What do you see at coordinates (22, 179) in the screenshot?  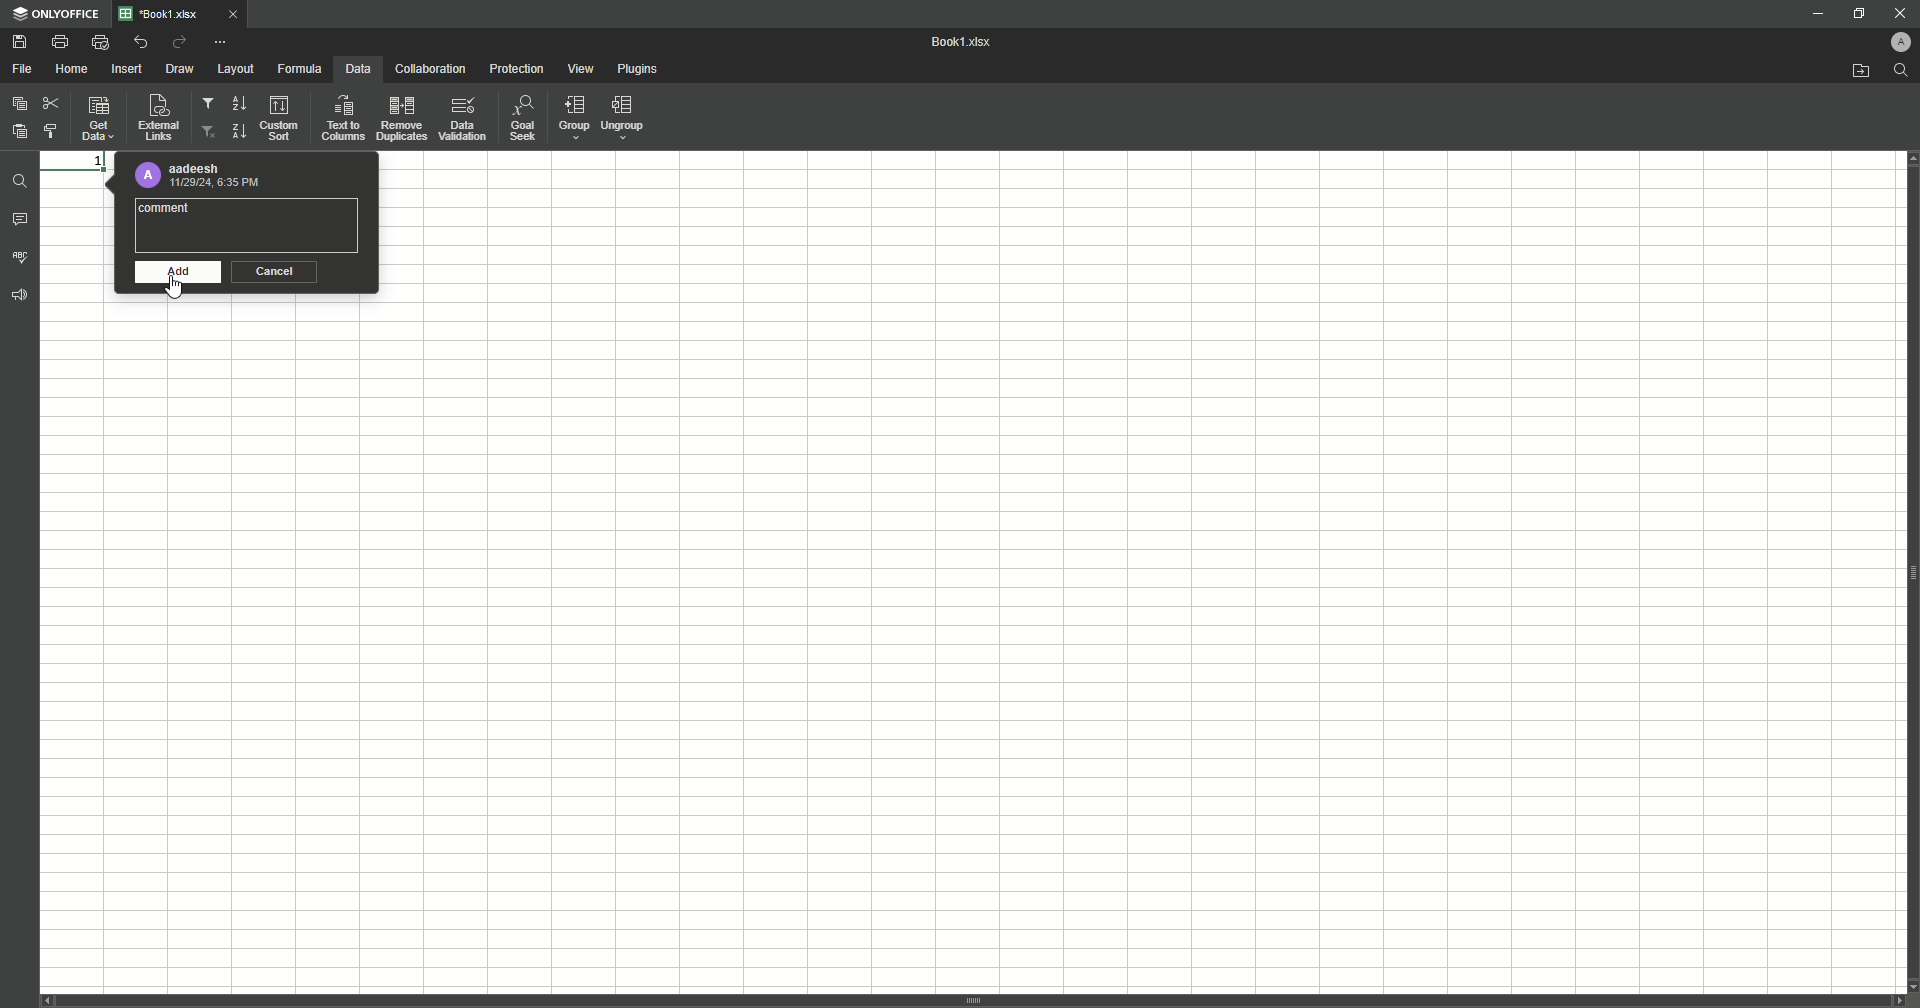 I see `Find` at bounding box center [22, 179].